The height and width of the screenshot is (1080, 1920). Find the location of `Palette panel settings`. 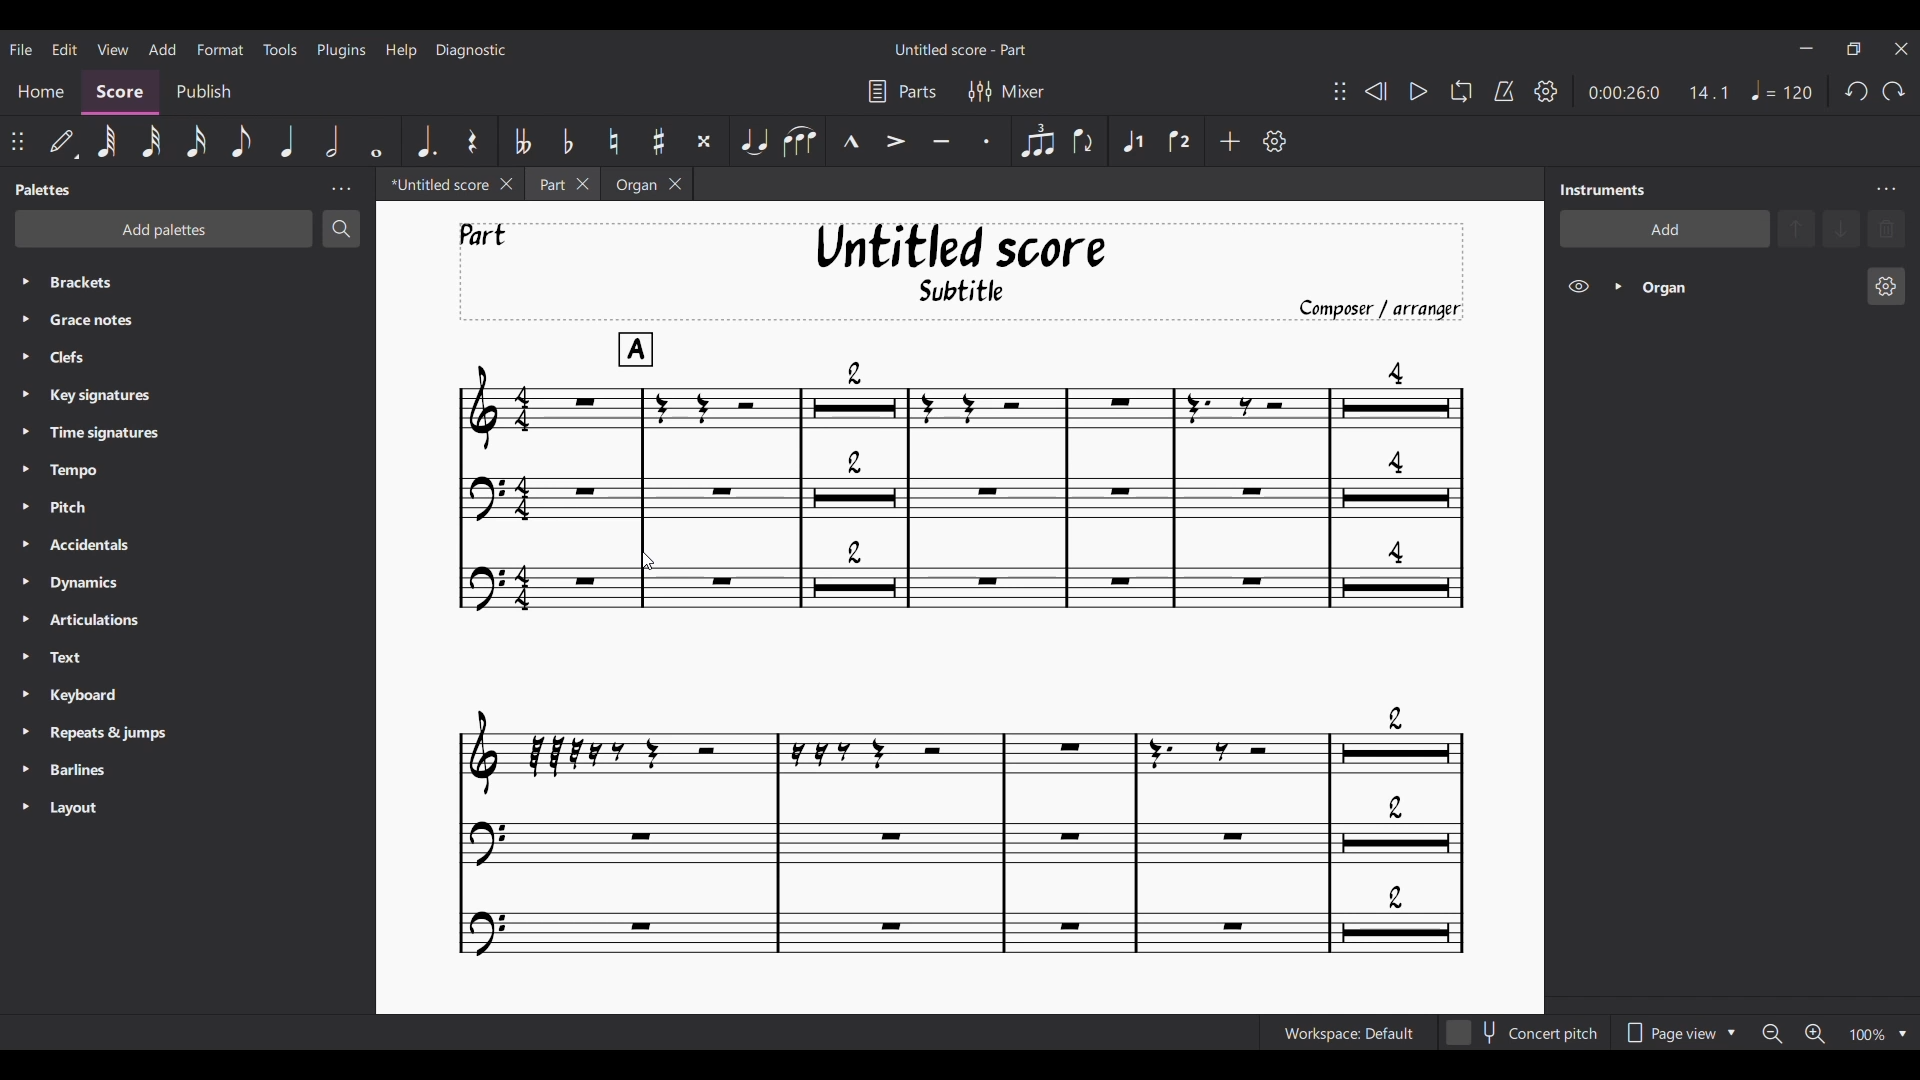

Palette panel settings is located at coordinates (341, 189).